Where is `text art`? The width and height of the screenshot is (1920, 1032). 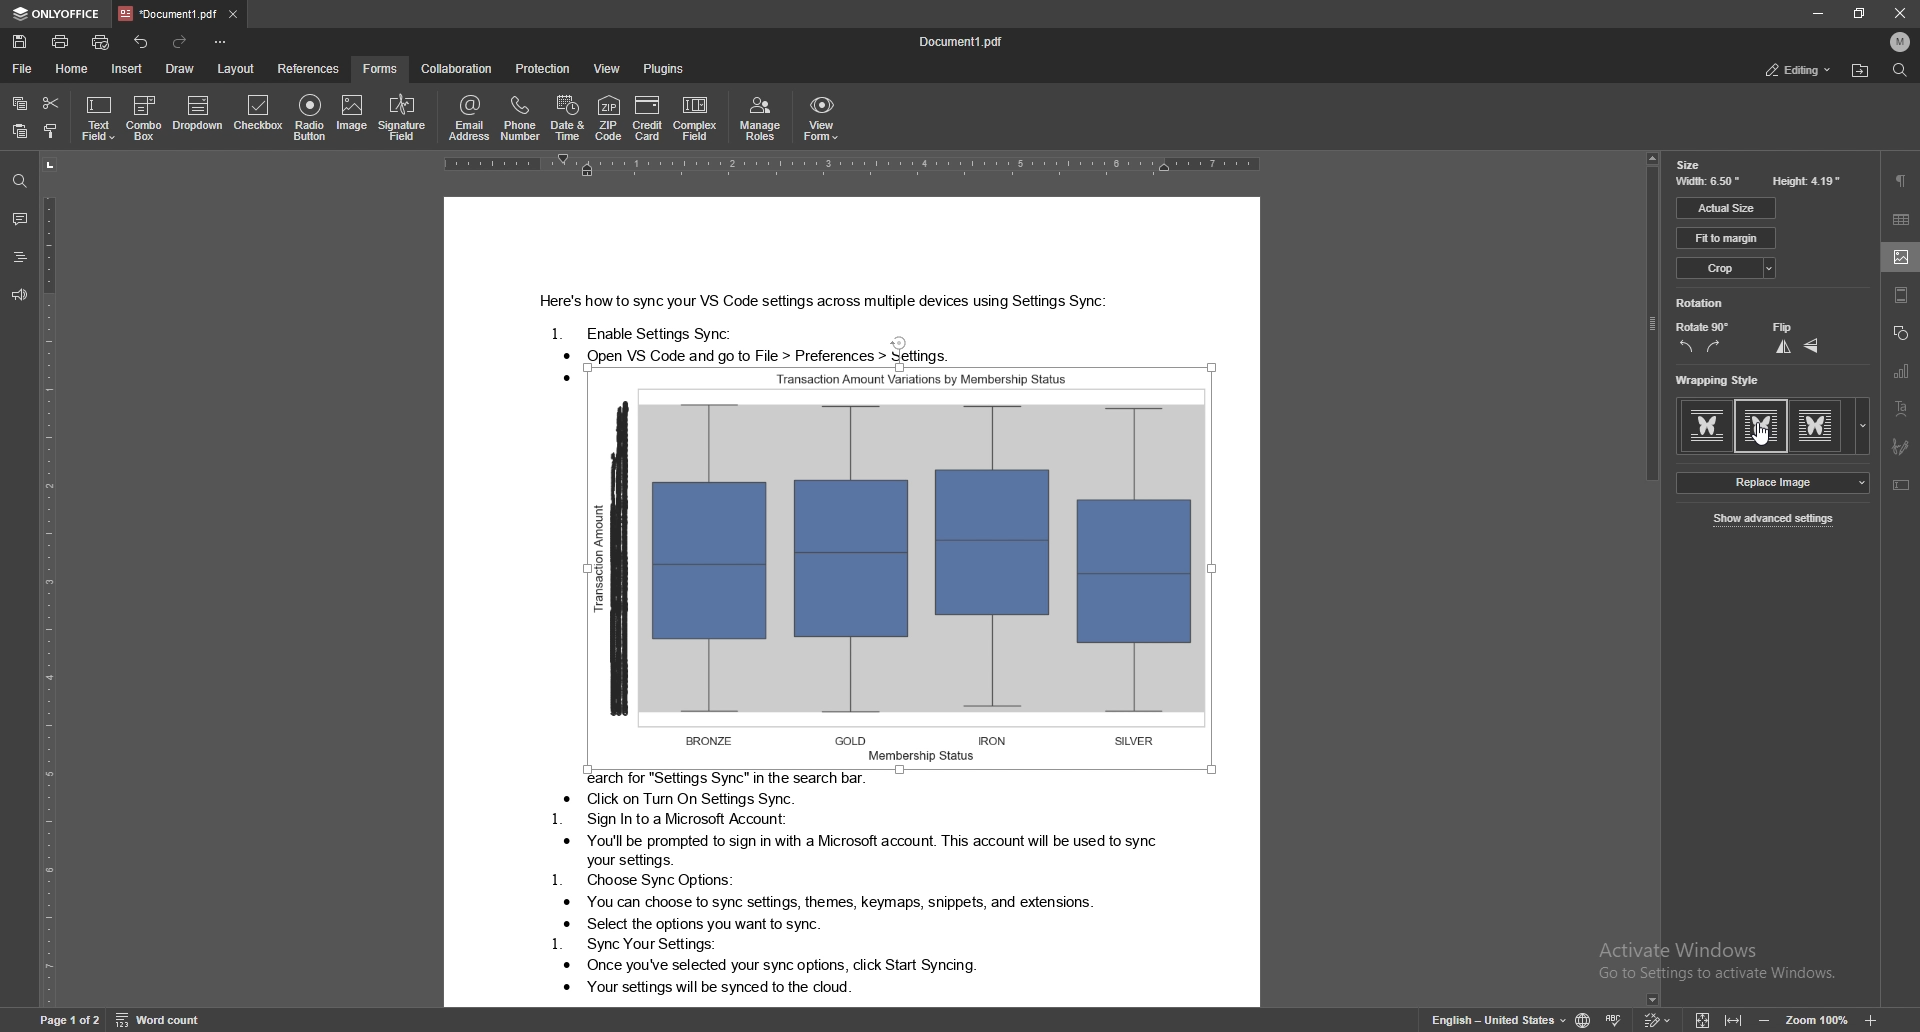
text art is located at coordinates (1903, 407).